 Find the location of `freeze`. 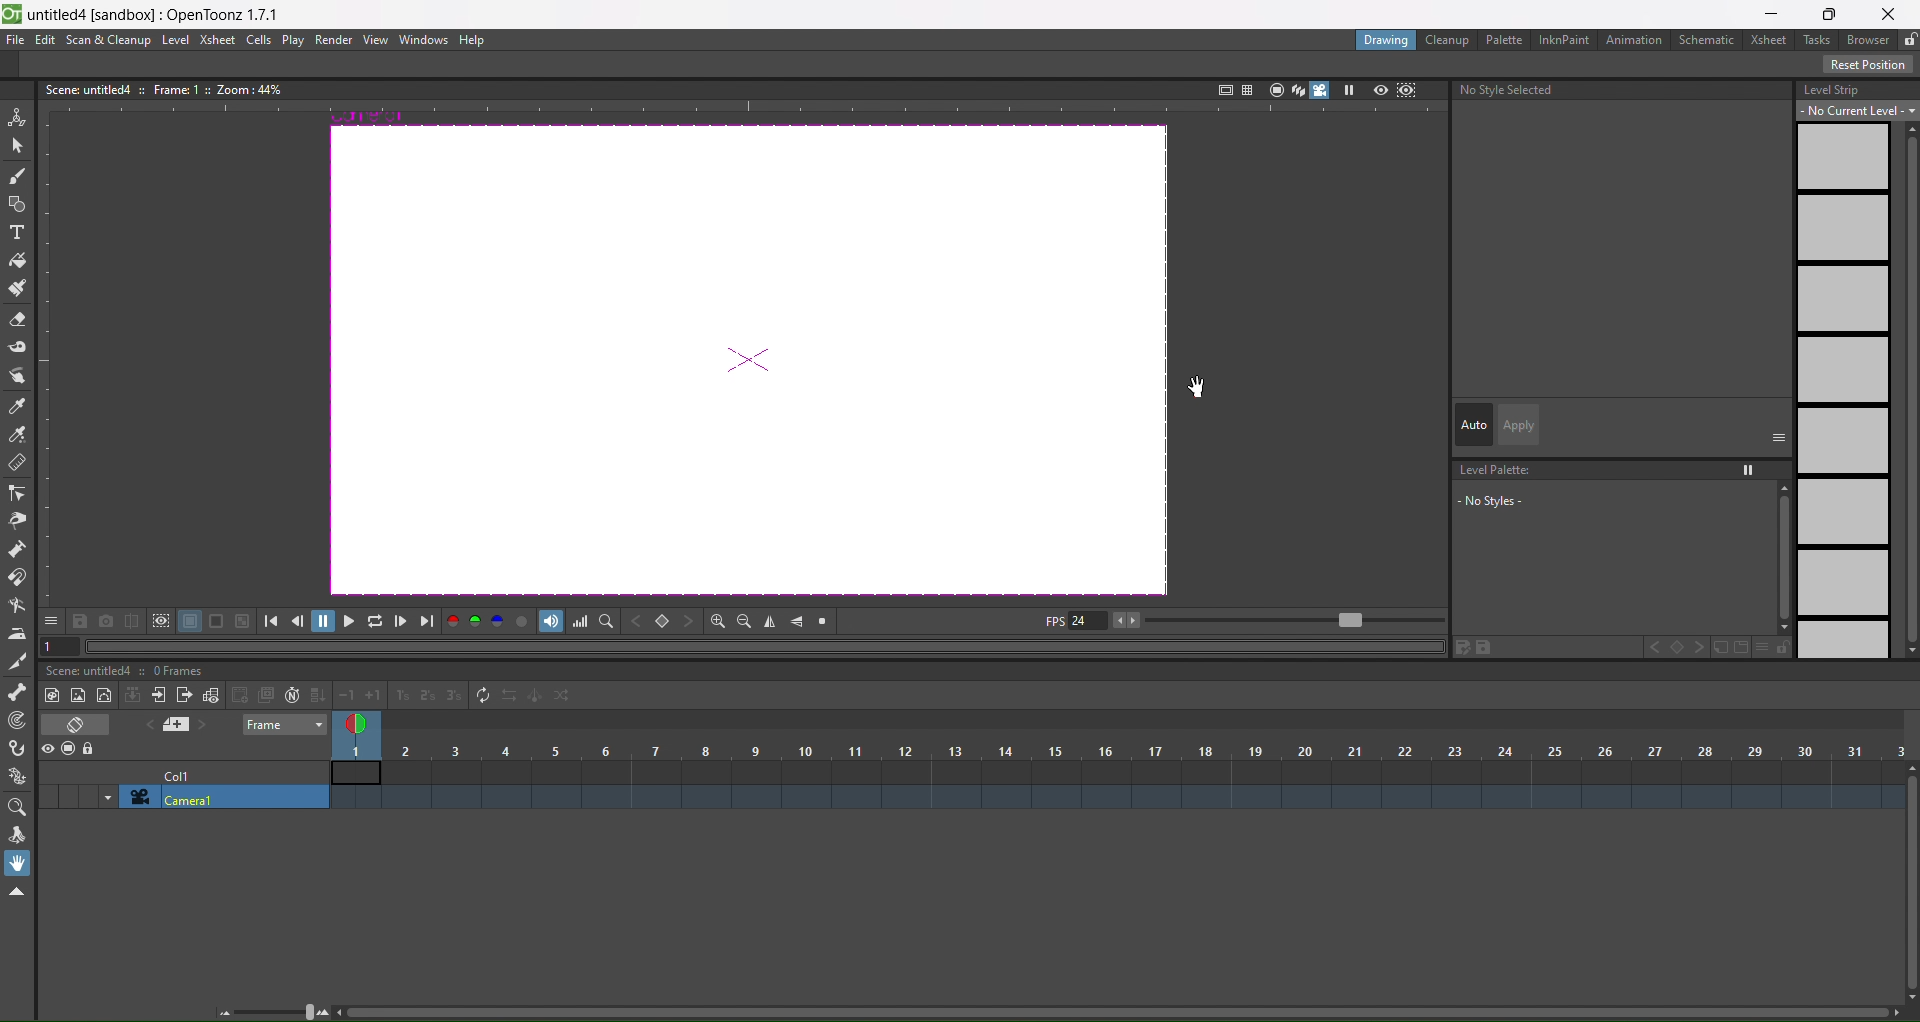

freeze is located at coordinates (1347, 90).